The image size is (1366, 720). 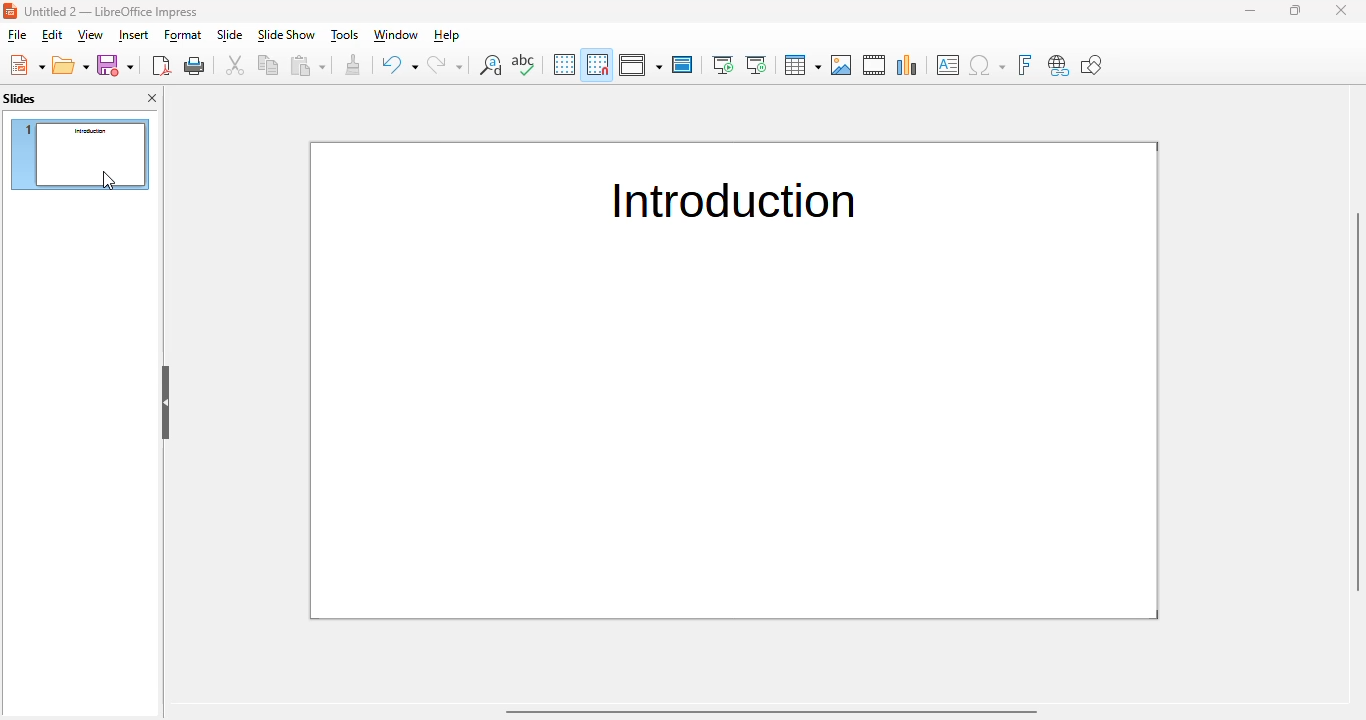 I want to click on insert hyperlink, so click(x=1059, y=66).